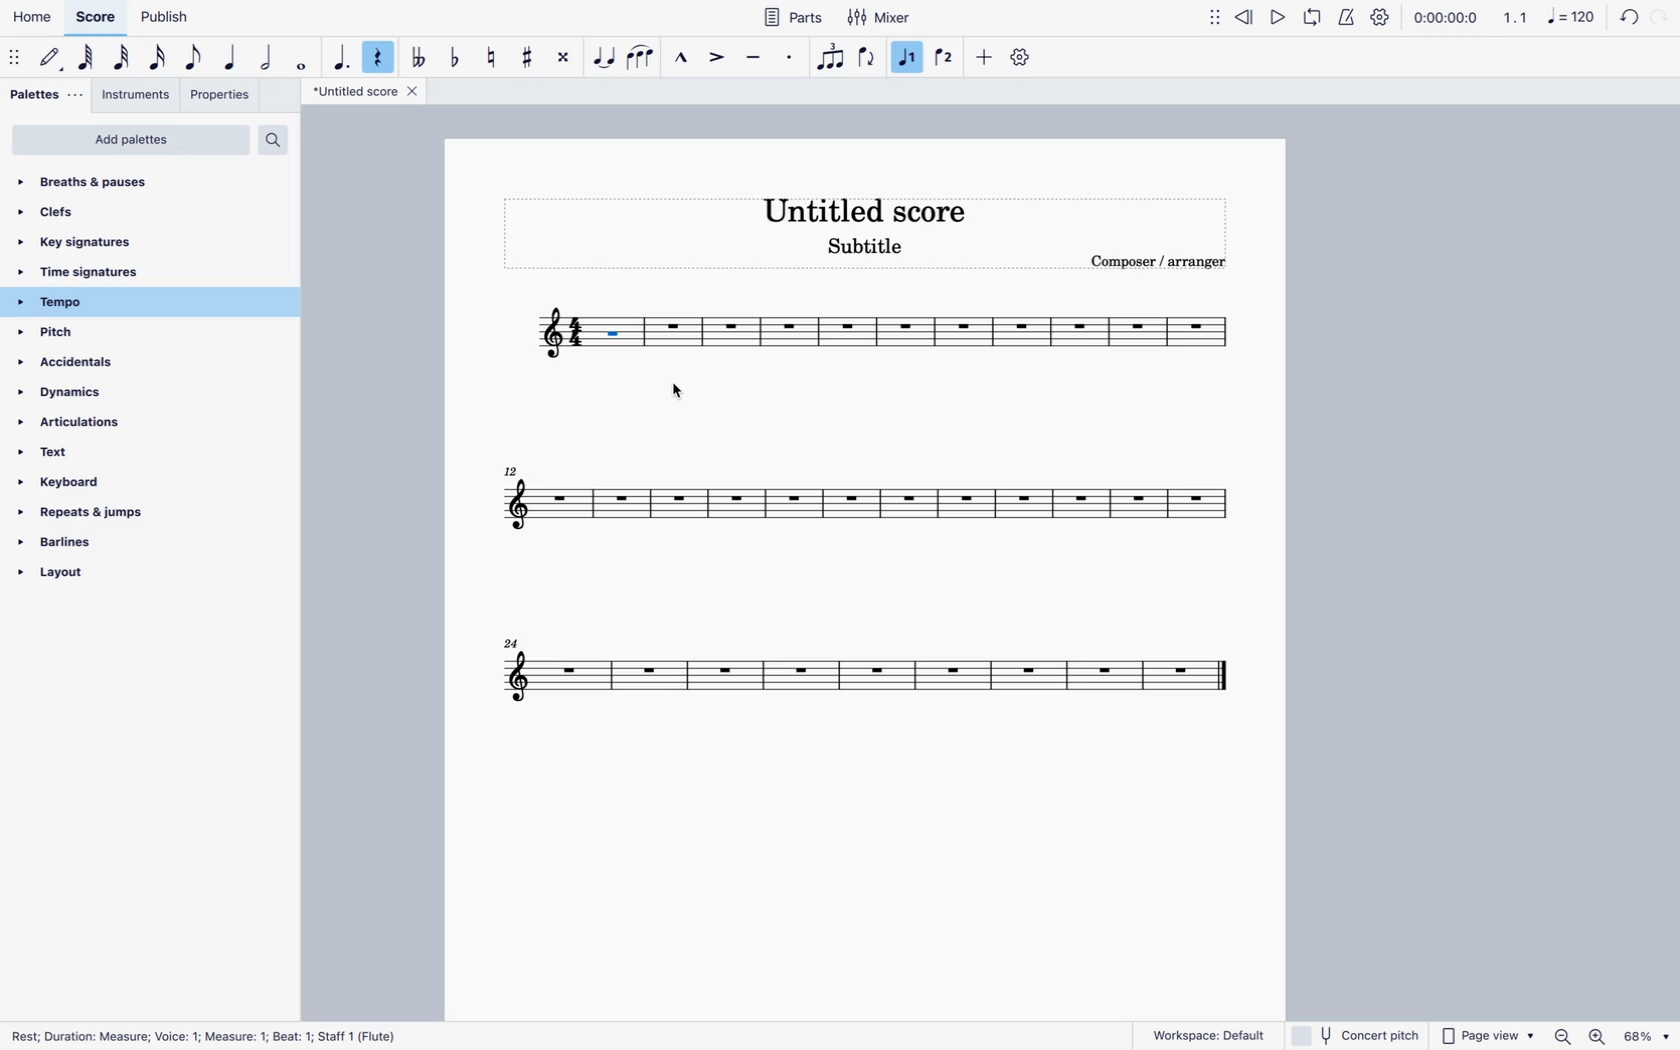 This screenshot has height=1050, width=1680. I want to click on rest, so click(382, 58).